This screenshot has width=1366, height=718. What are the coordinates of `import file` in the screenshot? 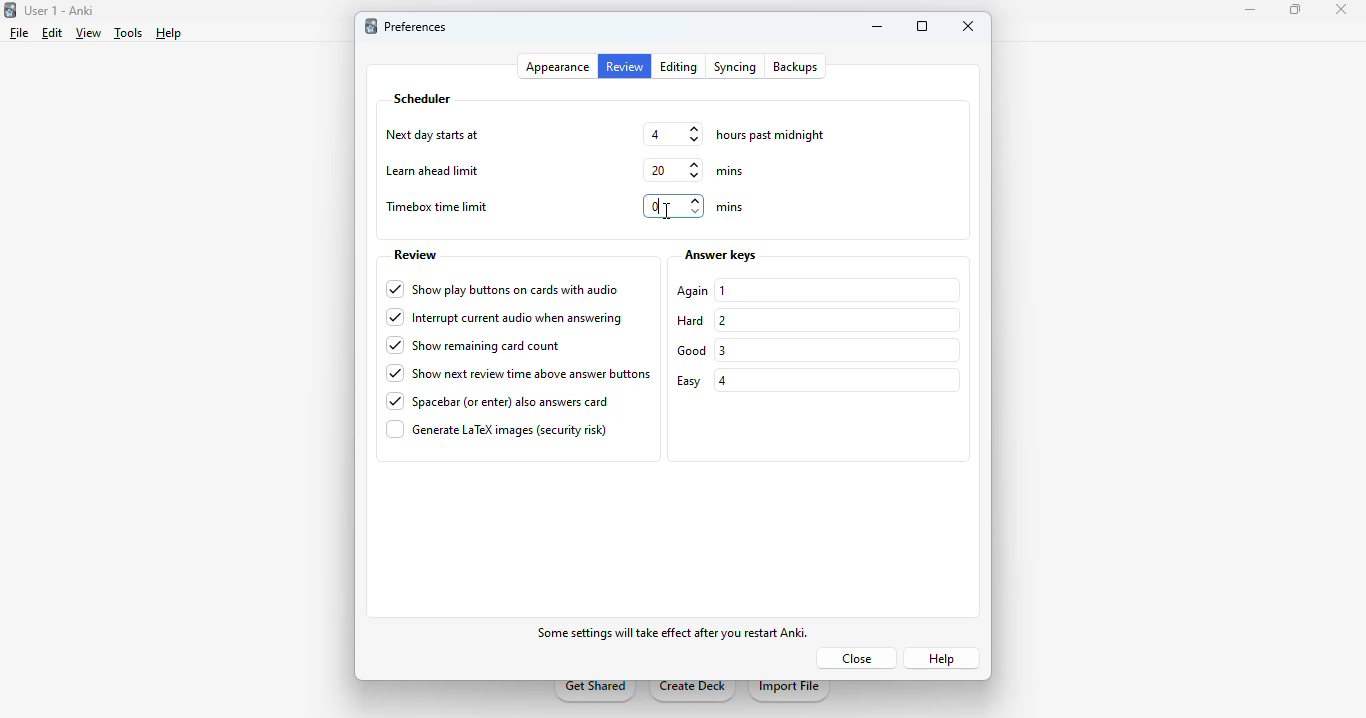 It's located at (788, 691).